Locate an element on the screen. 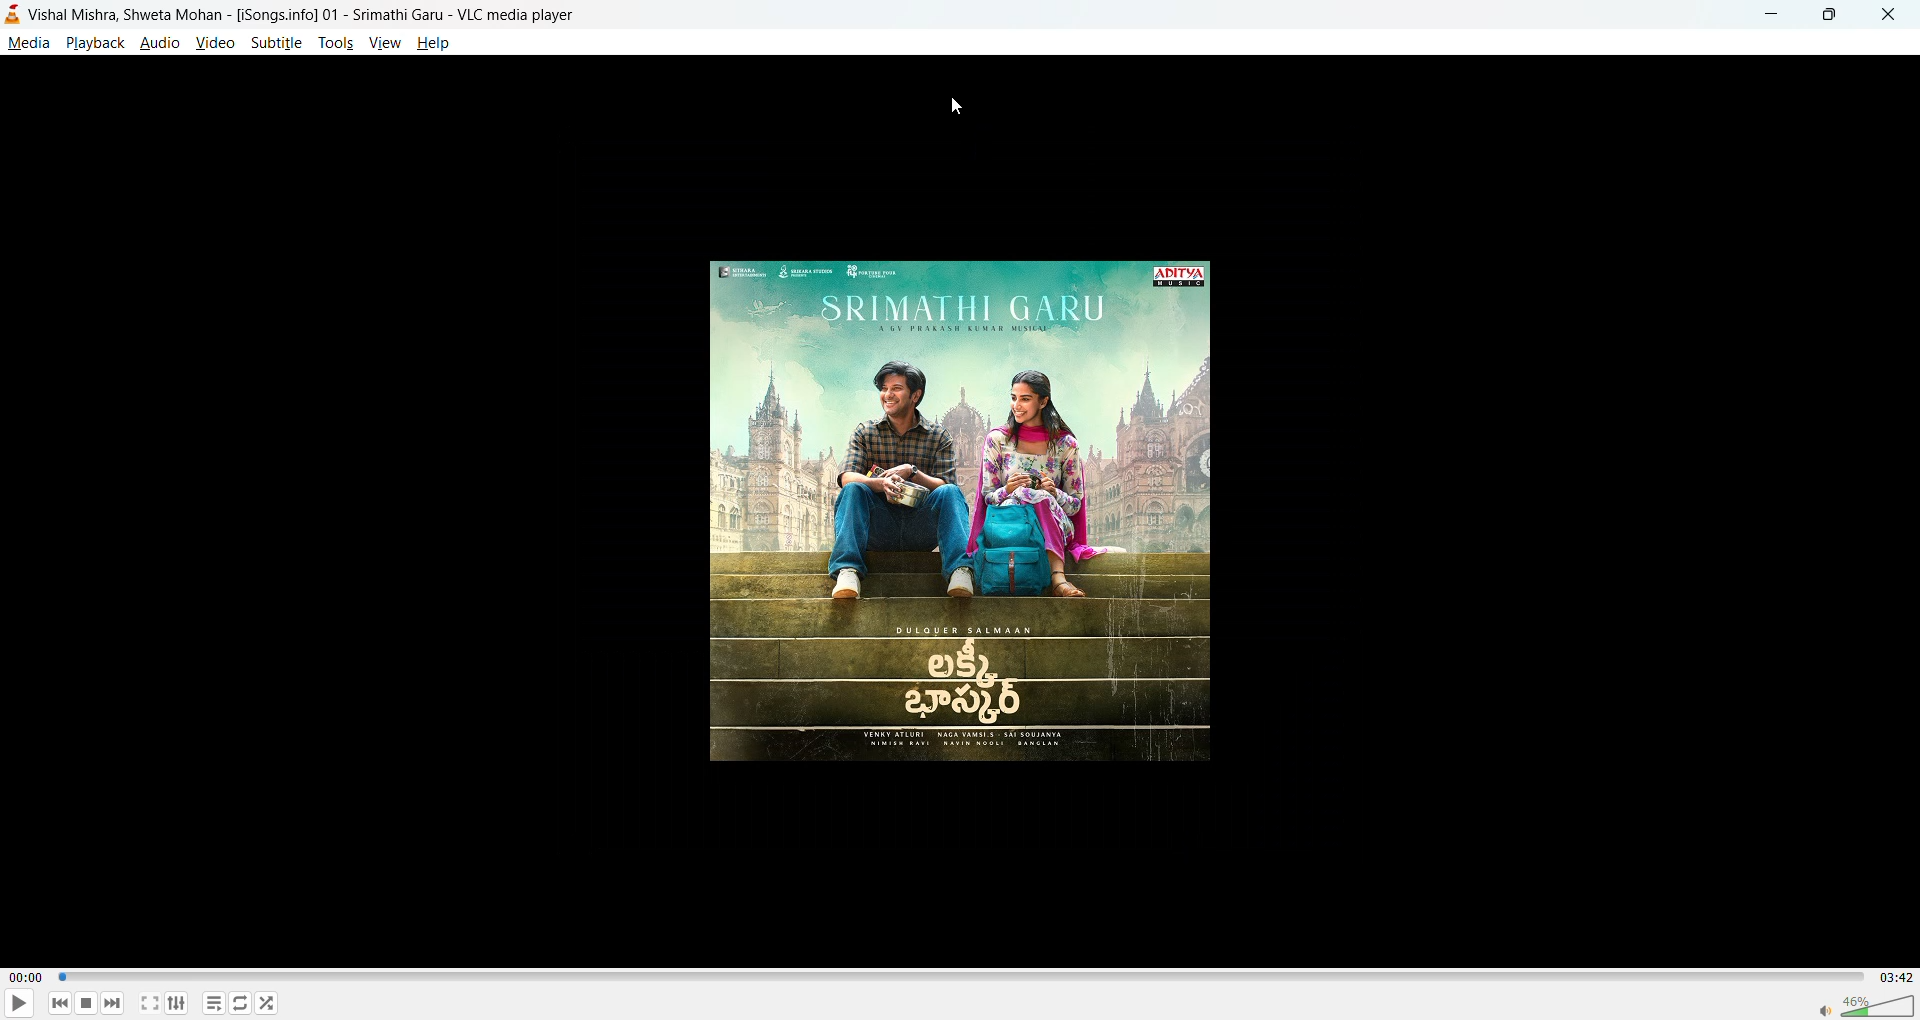  playlist is located at coordinates (217, 1004).